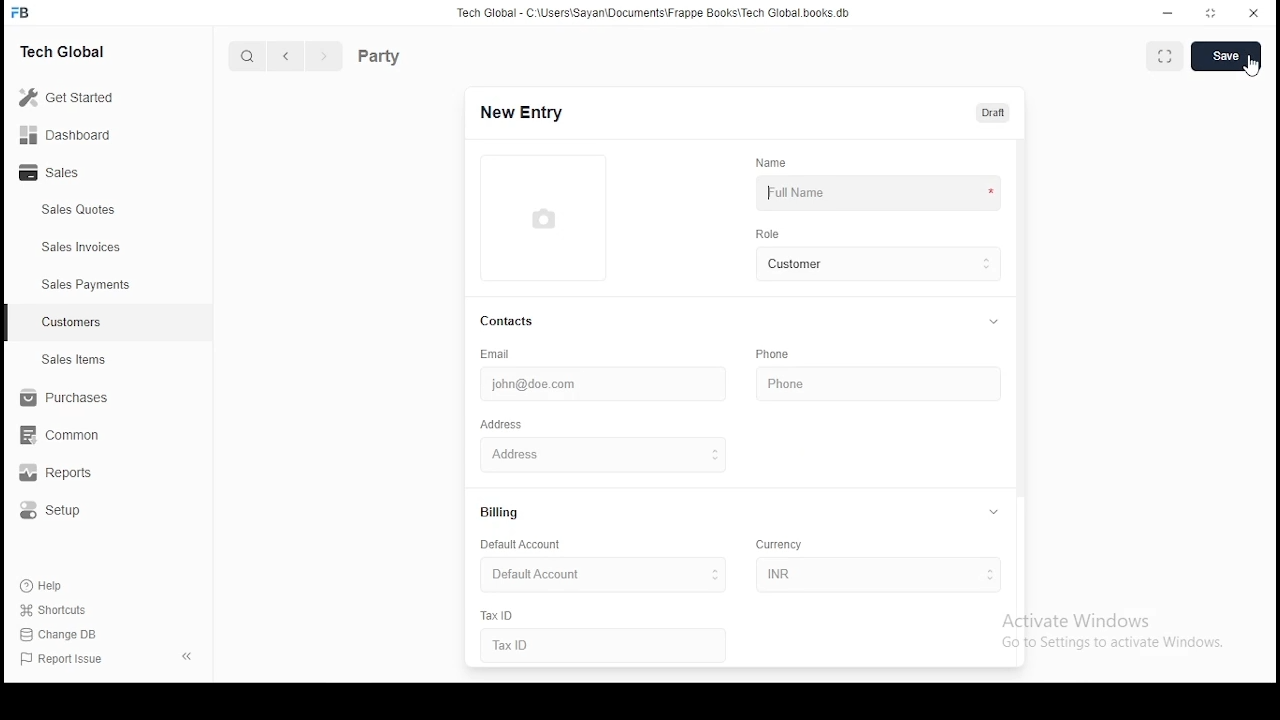  What do you see at coordinates (814, 380) in the screenshot?
I see `phone` at bounding box center [814, 380].